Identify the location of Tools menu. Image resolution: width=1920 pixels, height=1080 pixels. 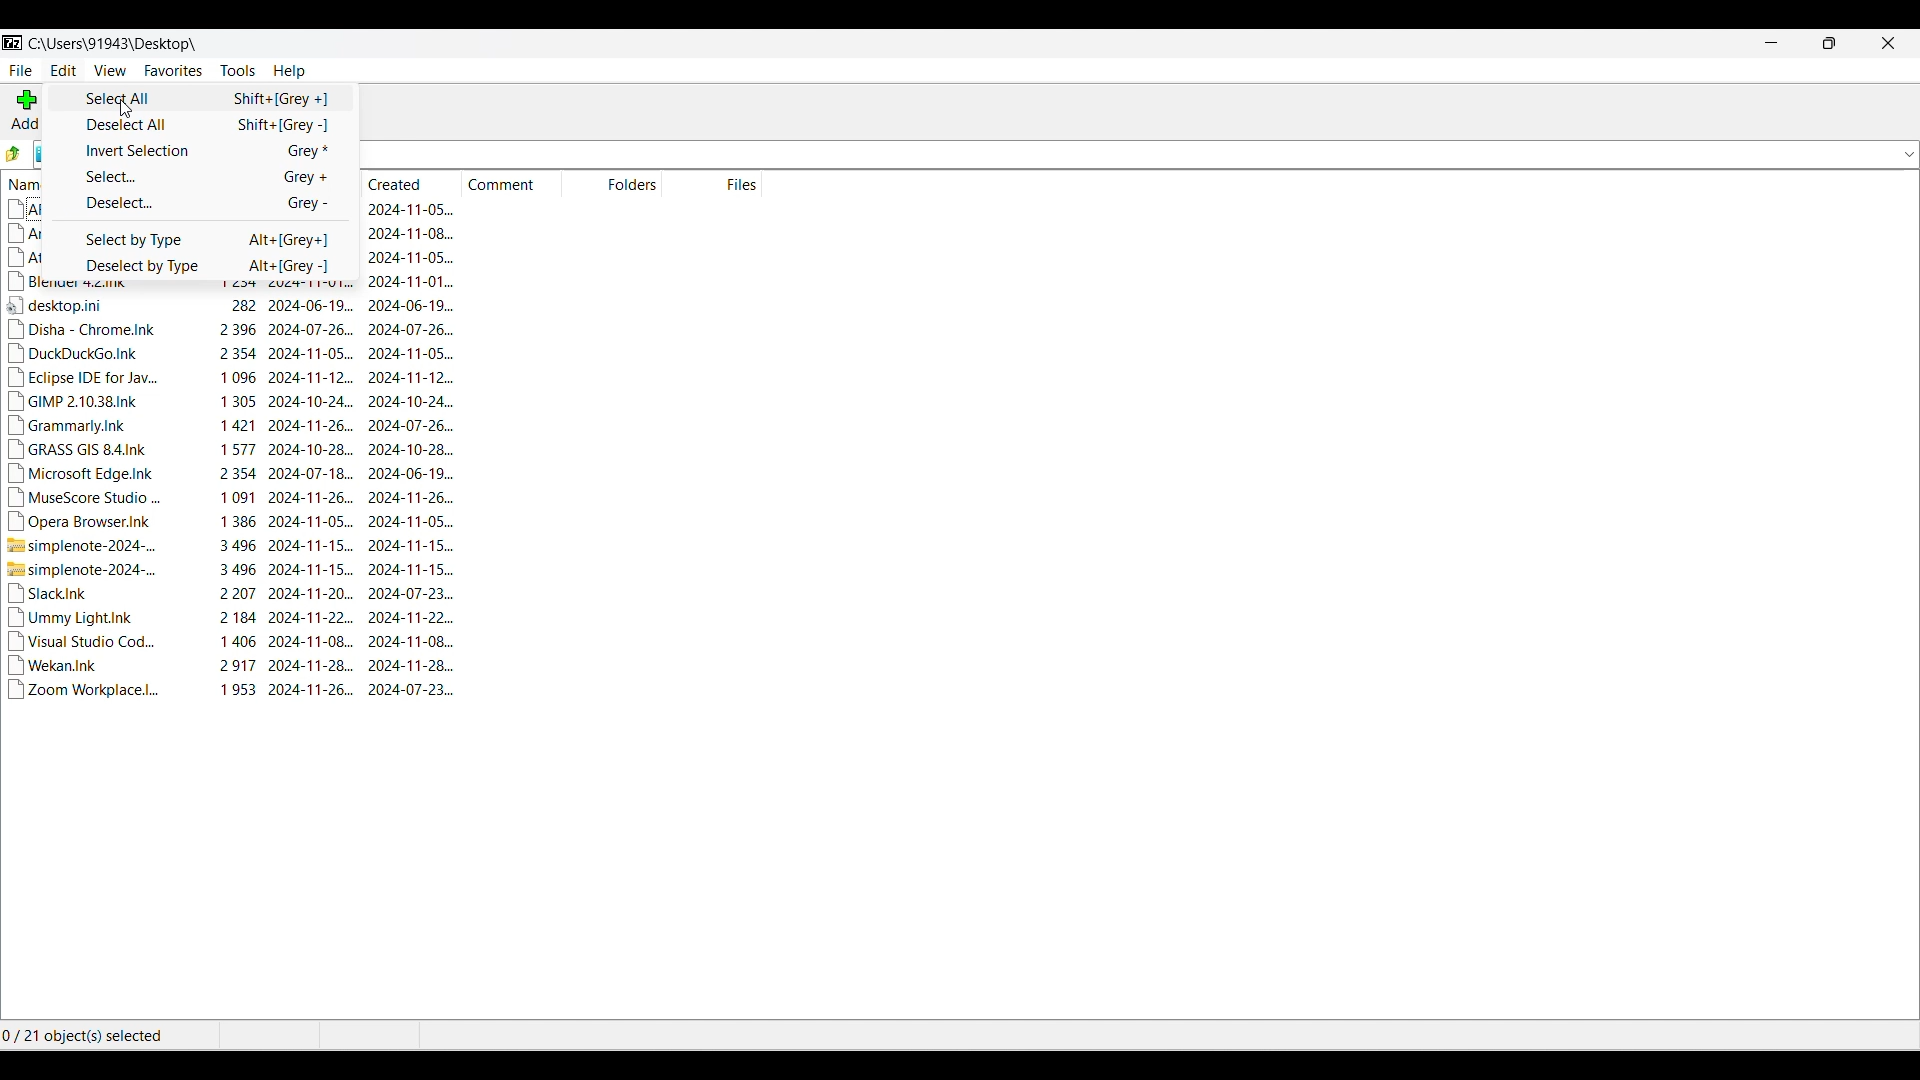
(238, 70).